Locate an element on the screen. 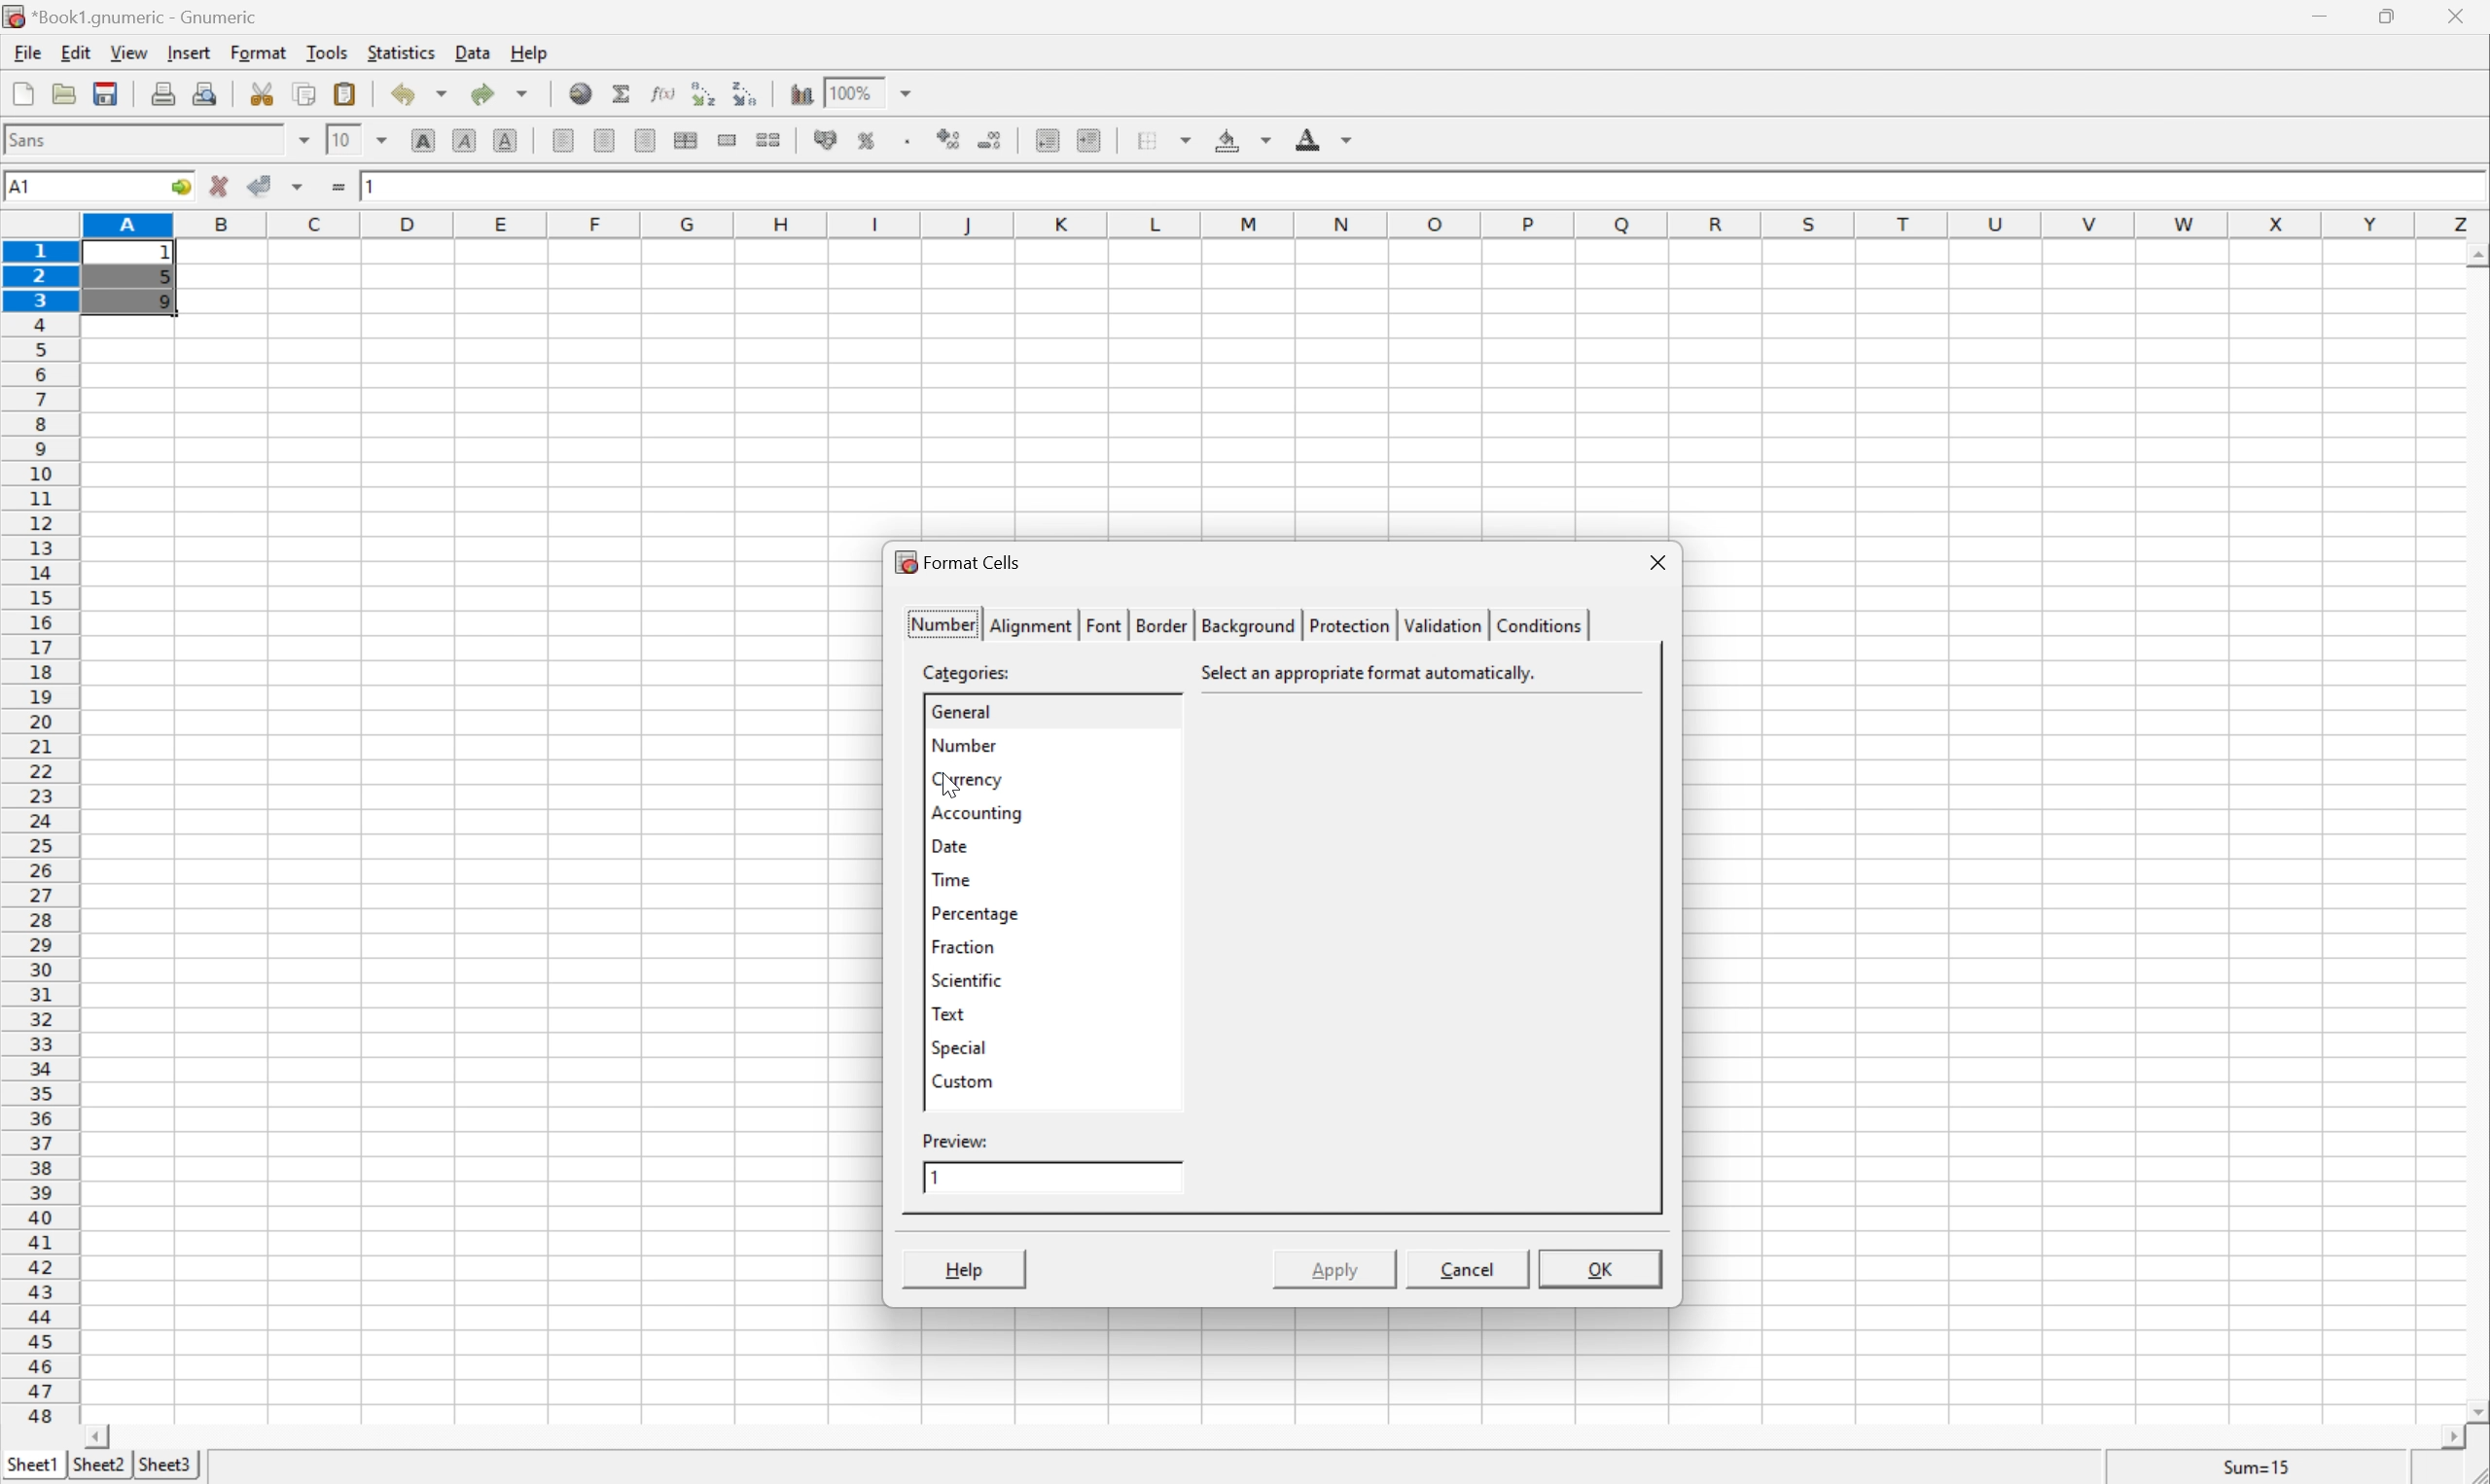 The image size is (2490, 1484). 5 is located at coordinates (164, 280).